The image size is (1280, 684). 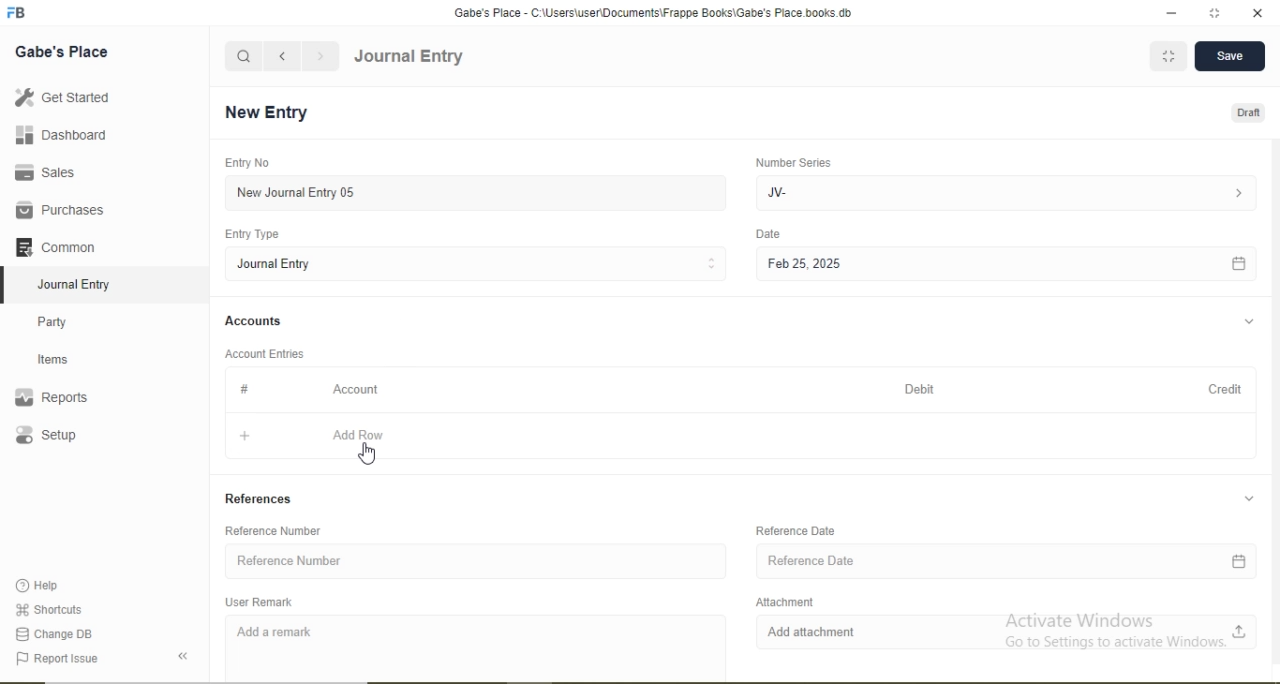 I want to click on Save, so click(x=1228, y=57).